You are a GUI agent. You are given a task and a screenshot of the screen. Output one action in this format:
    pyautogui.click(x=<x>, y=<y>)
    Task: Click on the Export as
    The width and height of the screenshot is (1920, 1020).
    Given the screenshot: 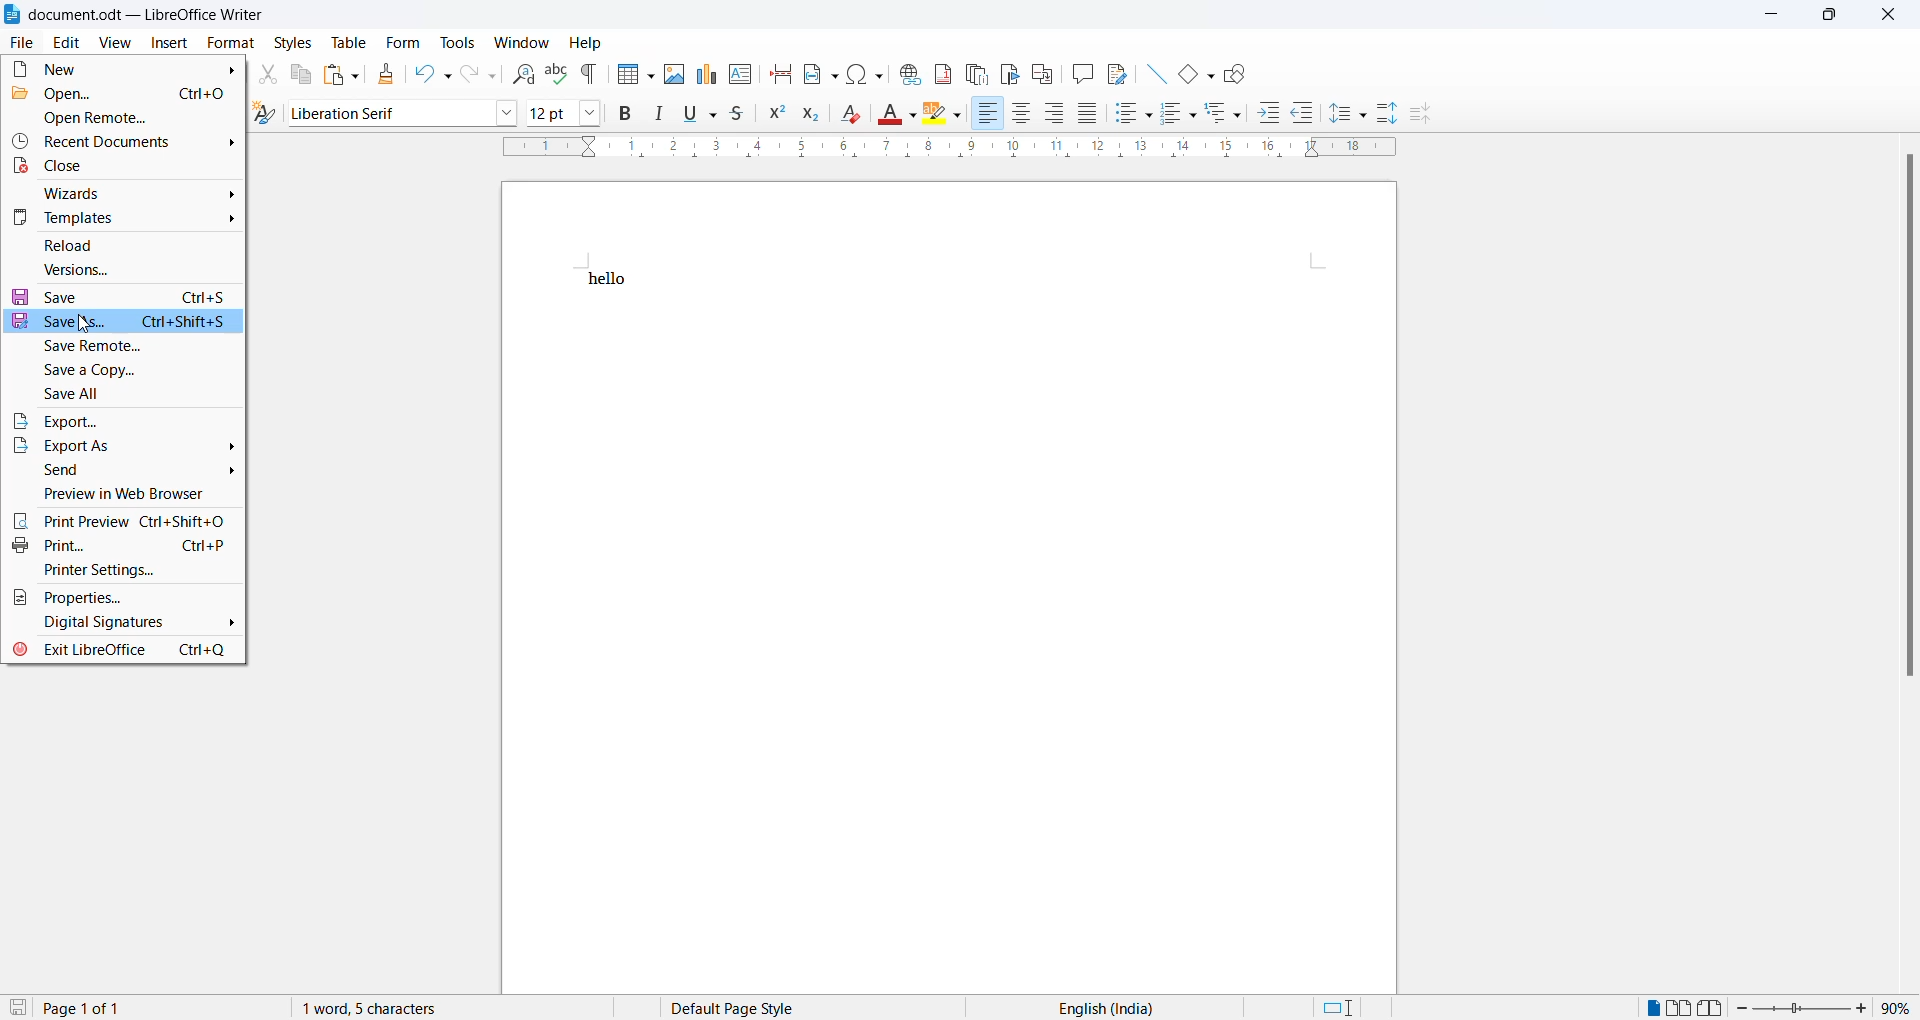 What is the action you would take?
    pyautogui.click(x=128, y=448)
    